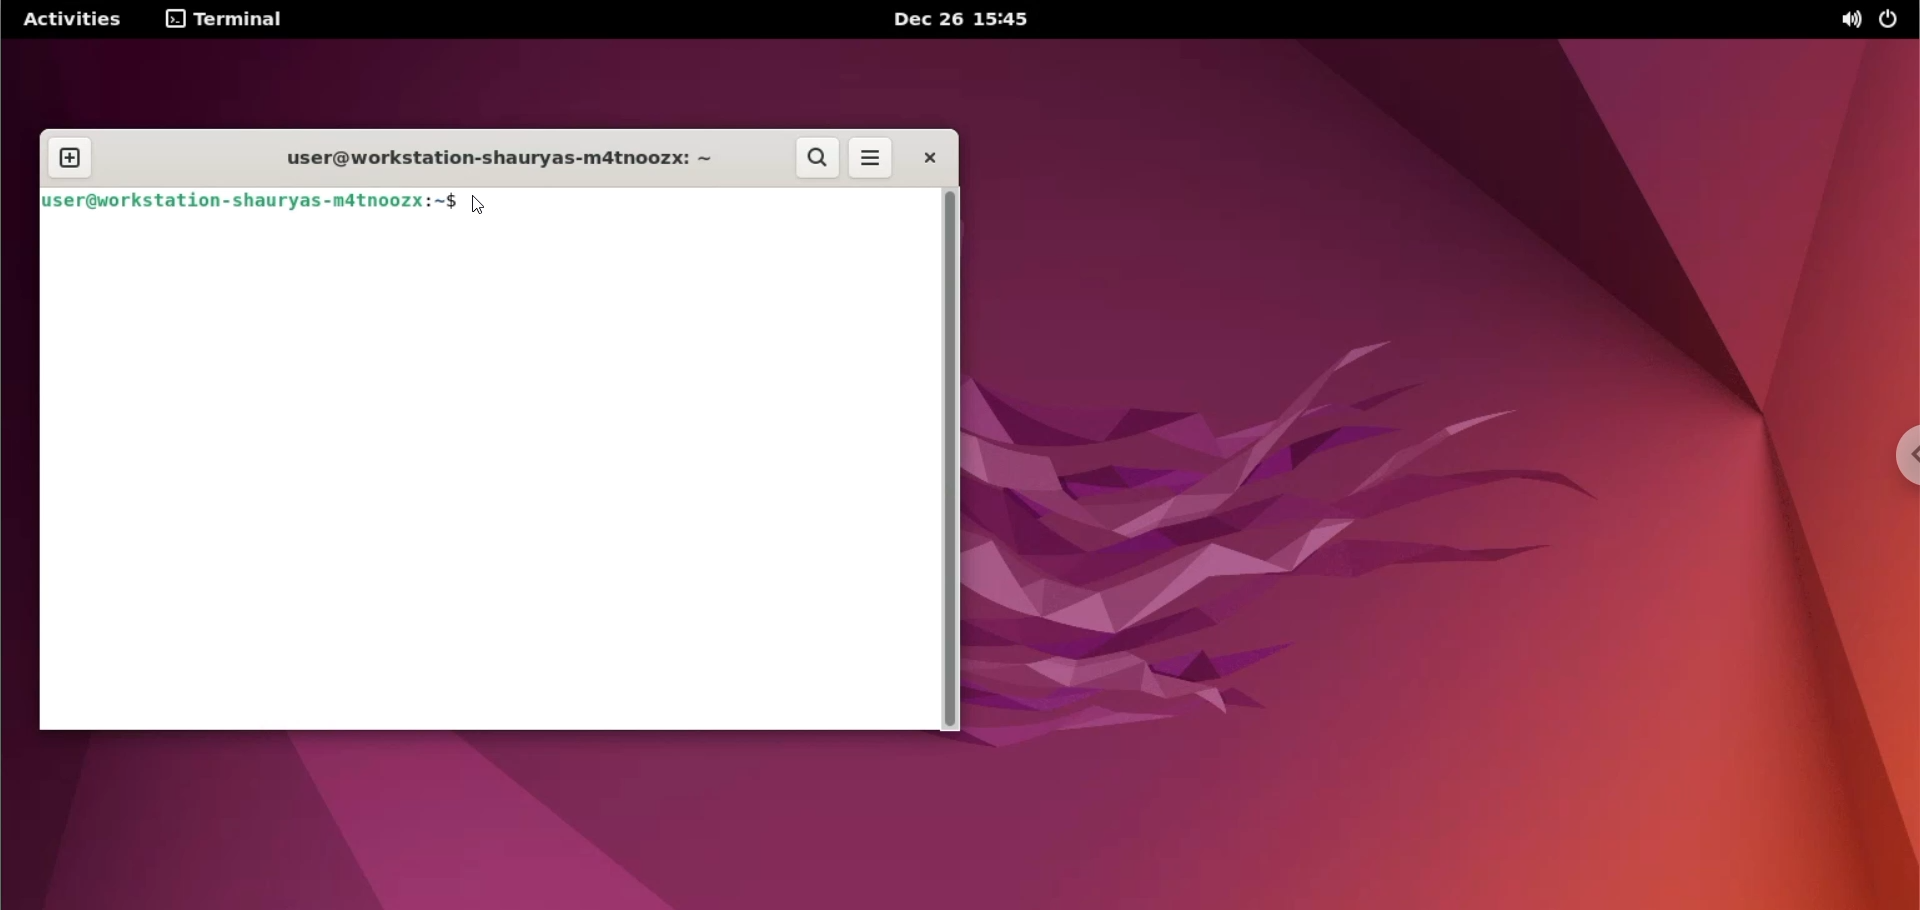 This screenshot has width=1920, height=910. I want to click on chrome options, so click(1903, 455).